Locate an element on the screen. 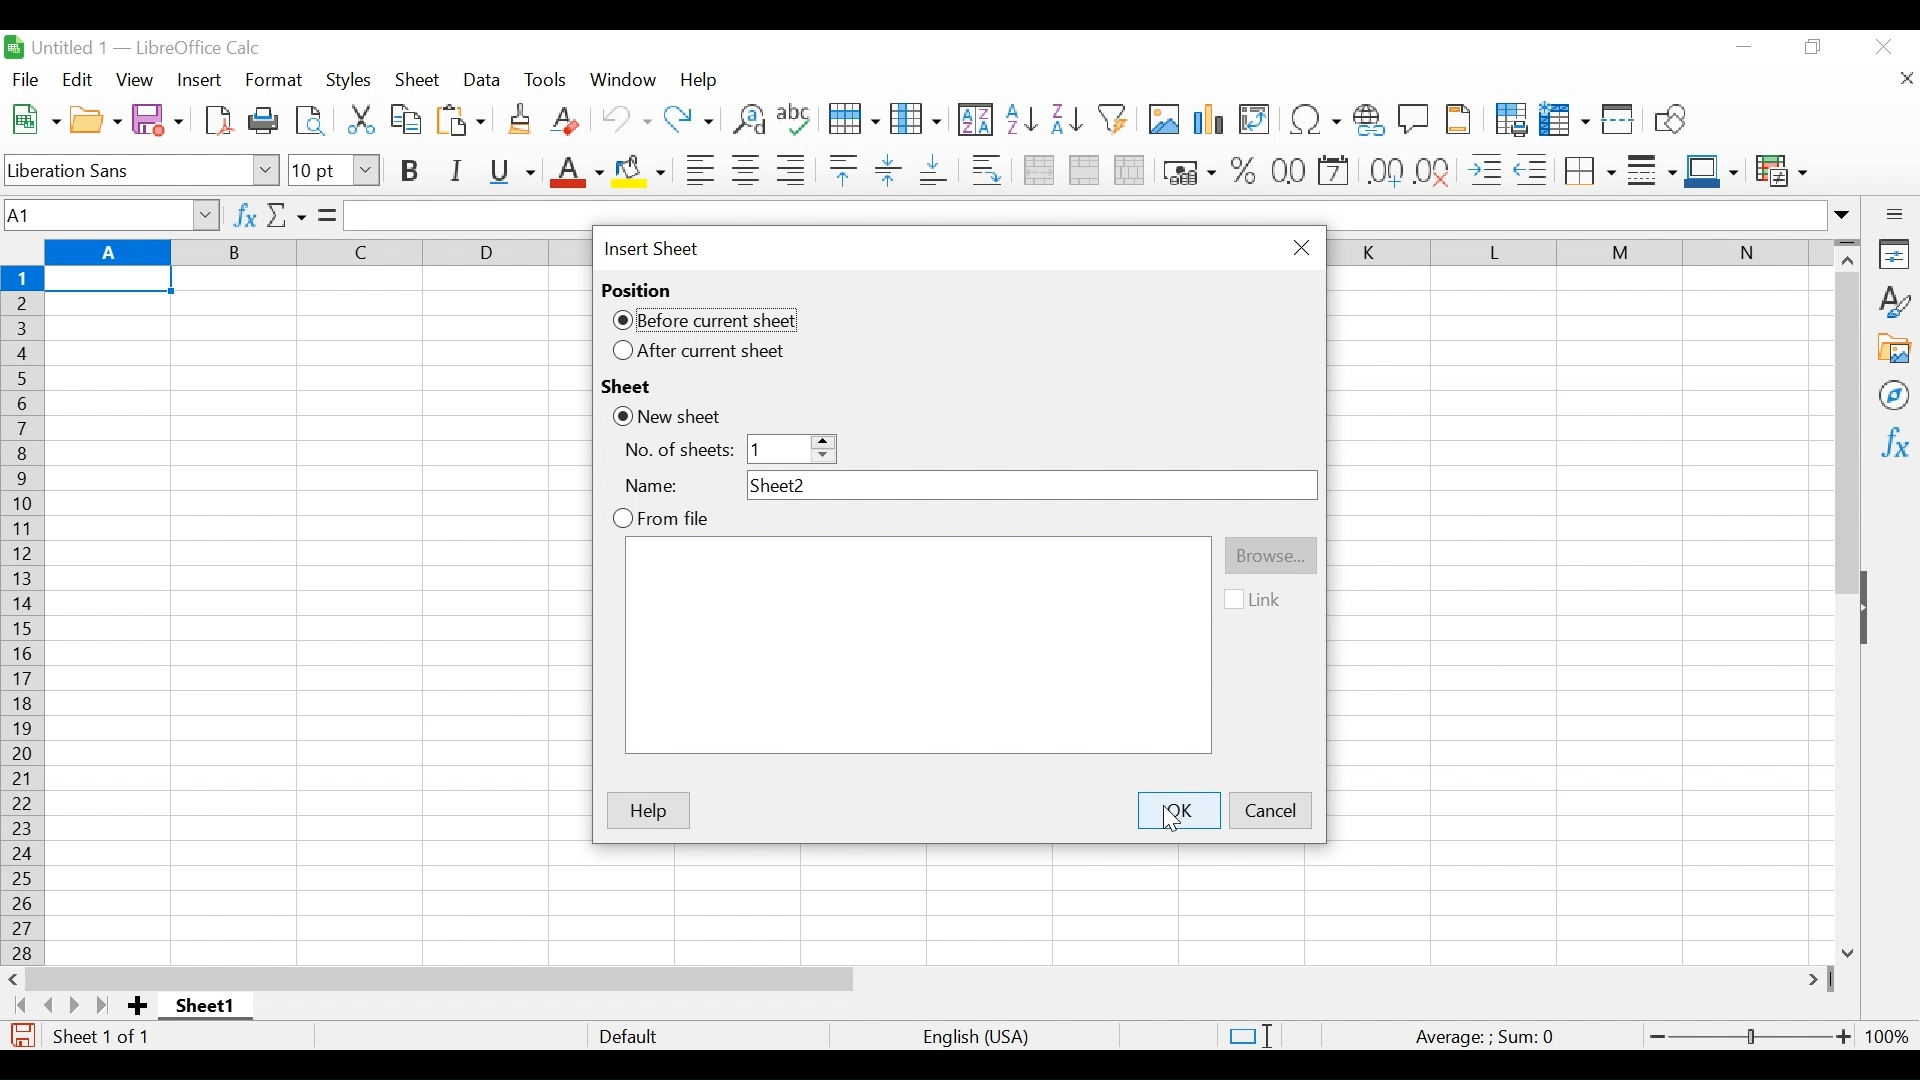 The image size is (1920, 1080). Sort is located at coordinates (974, 118).